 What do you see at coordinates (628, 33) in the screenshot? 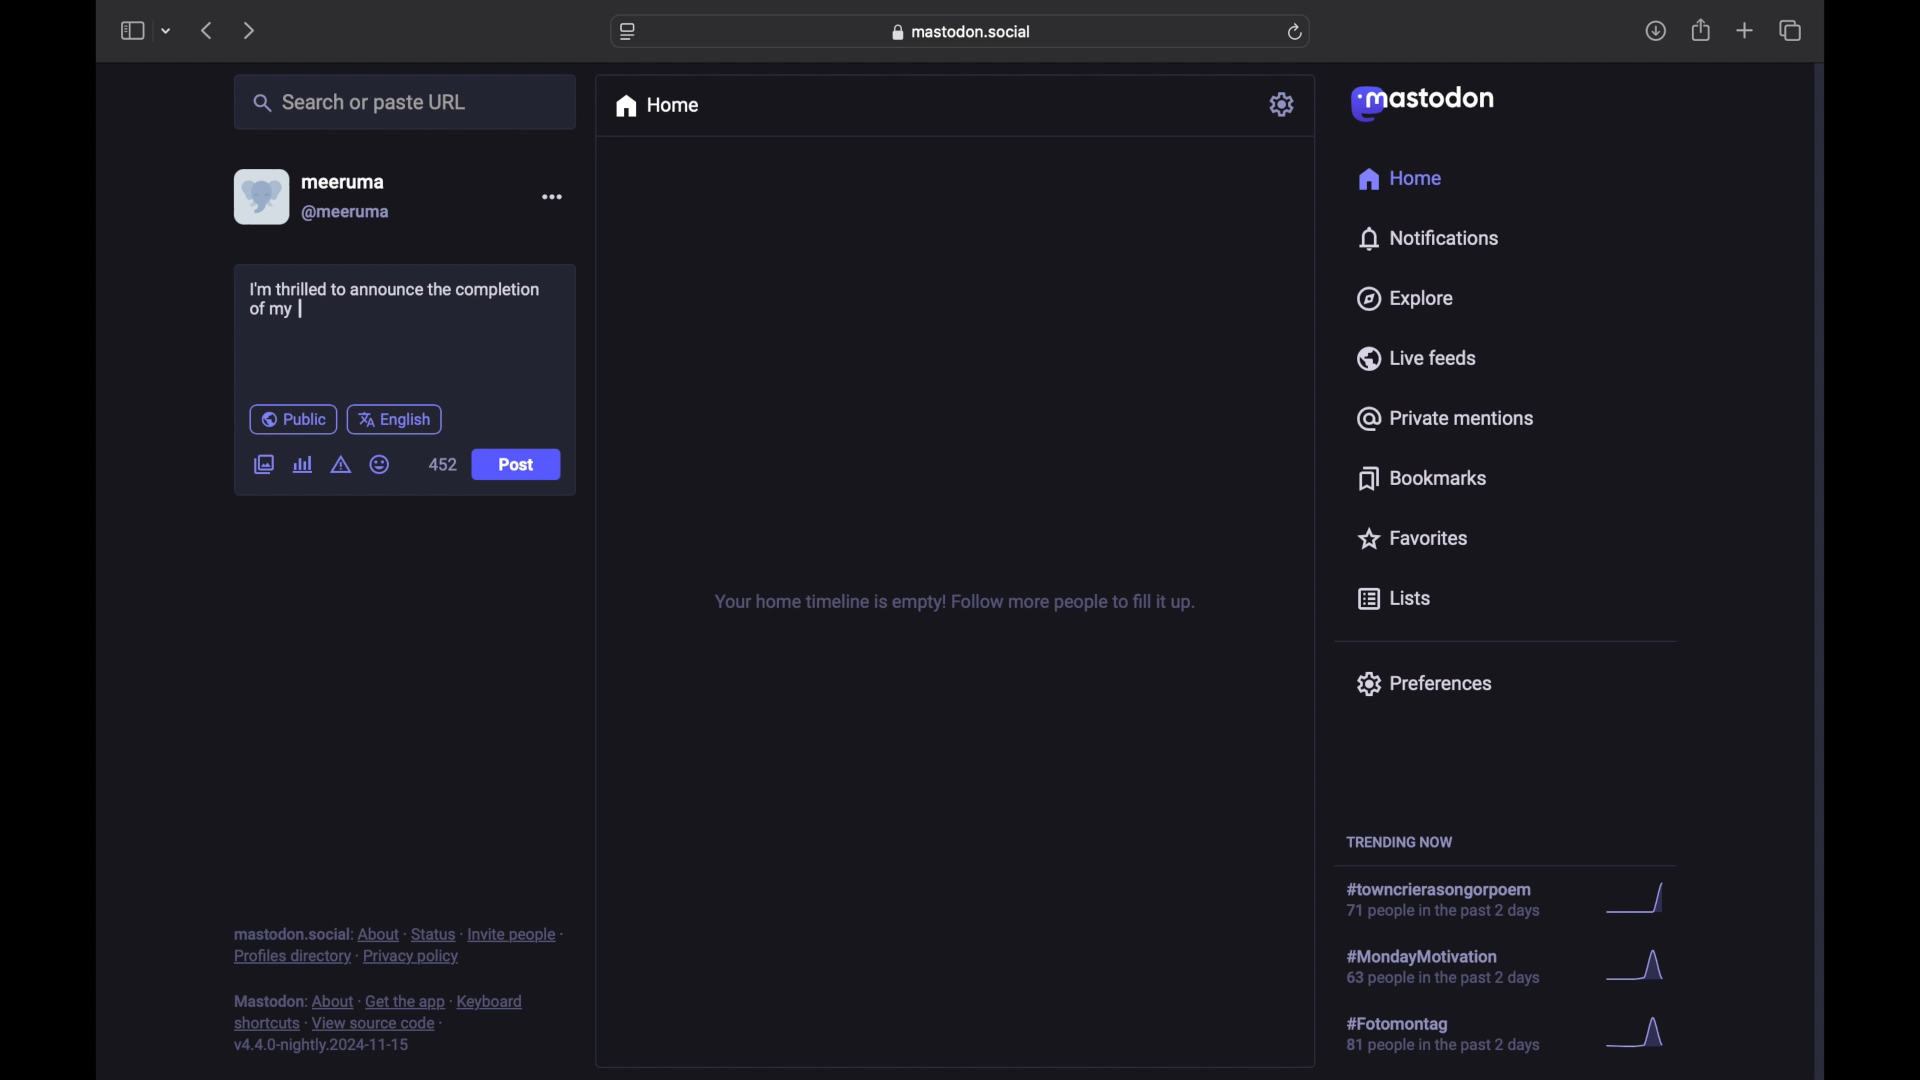
I see `website settings` at bounding box center [628, 33].